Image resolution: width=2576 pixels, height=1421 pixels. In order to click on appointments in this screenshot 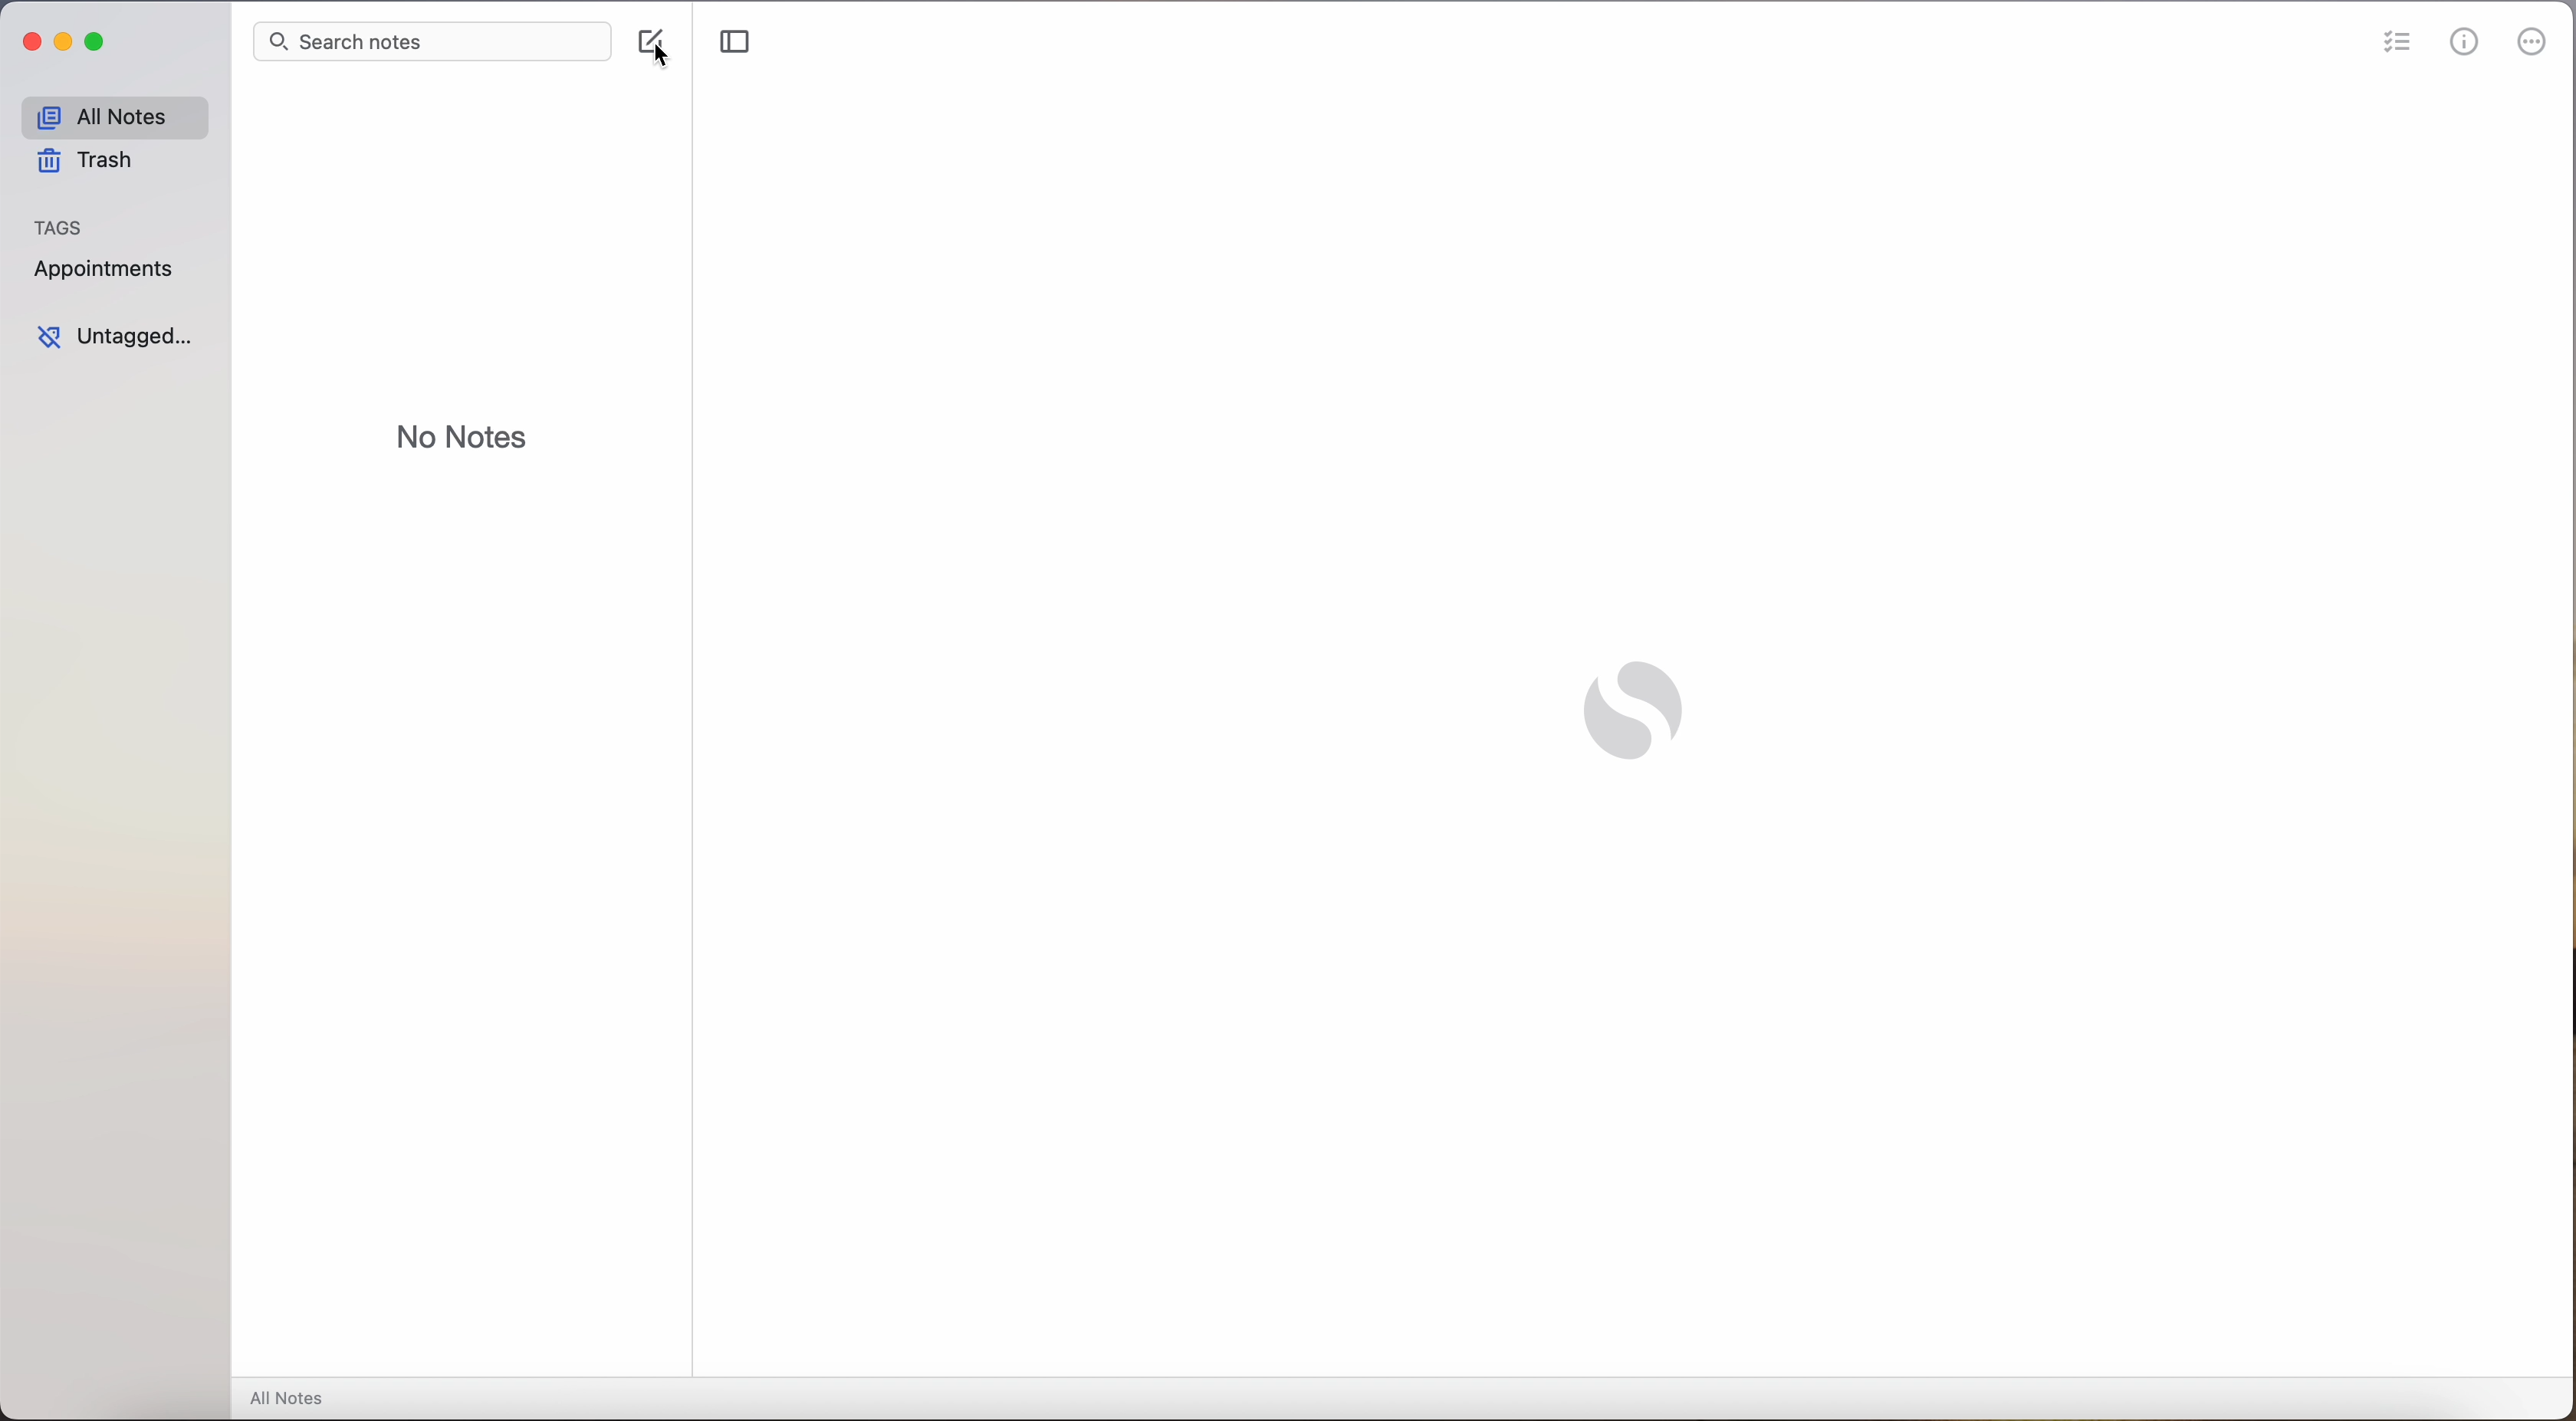, I will do `click(106, 270)`.